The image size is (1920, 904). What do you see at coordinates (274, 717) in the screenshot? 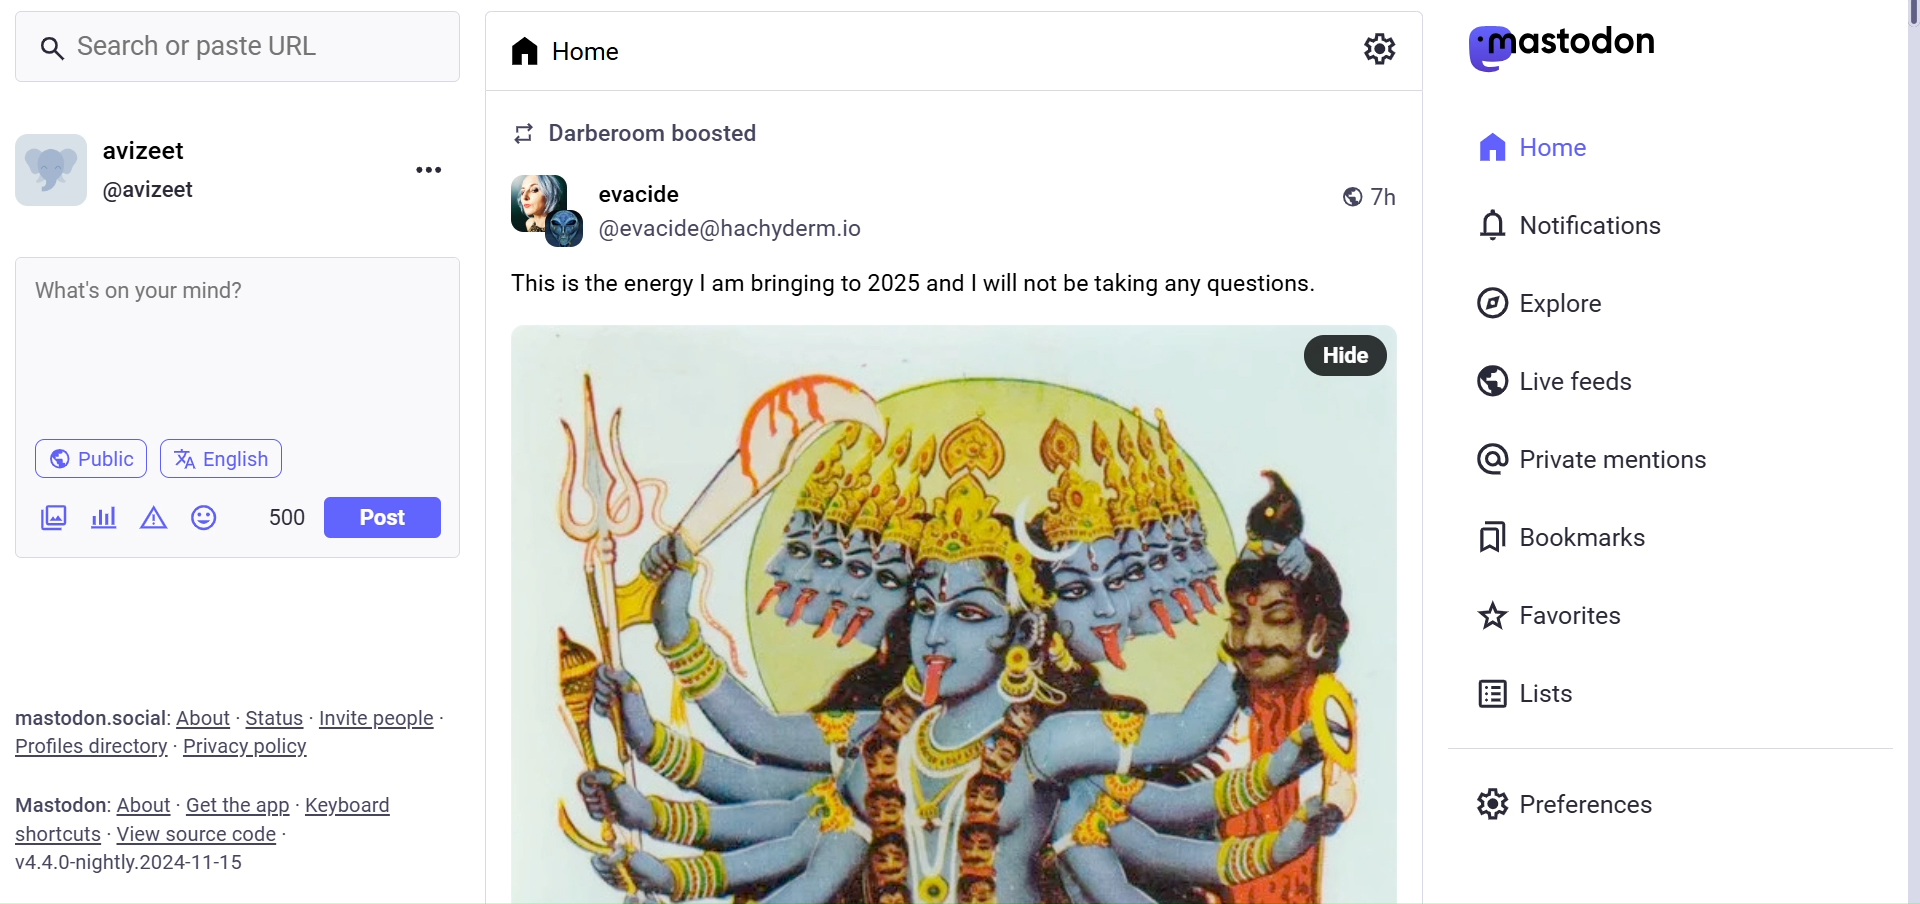
I see `Status` at bounding box center [274, 717].